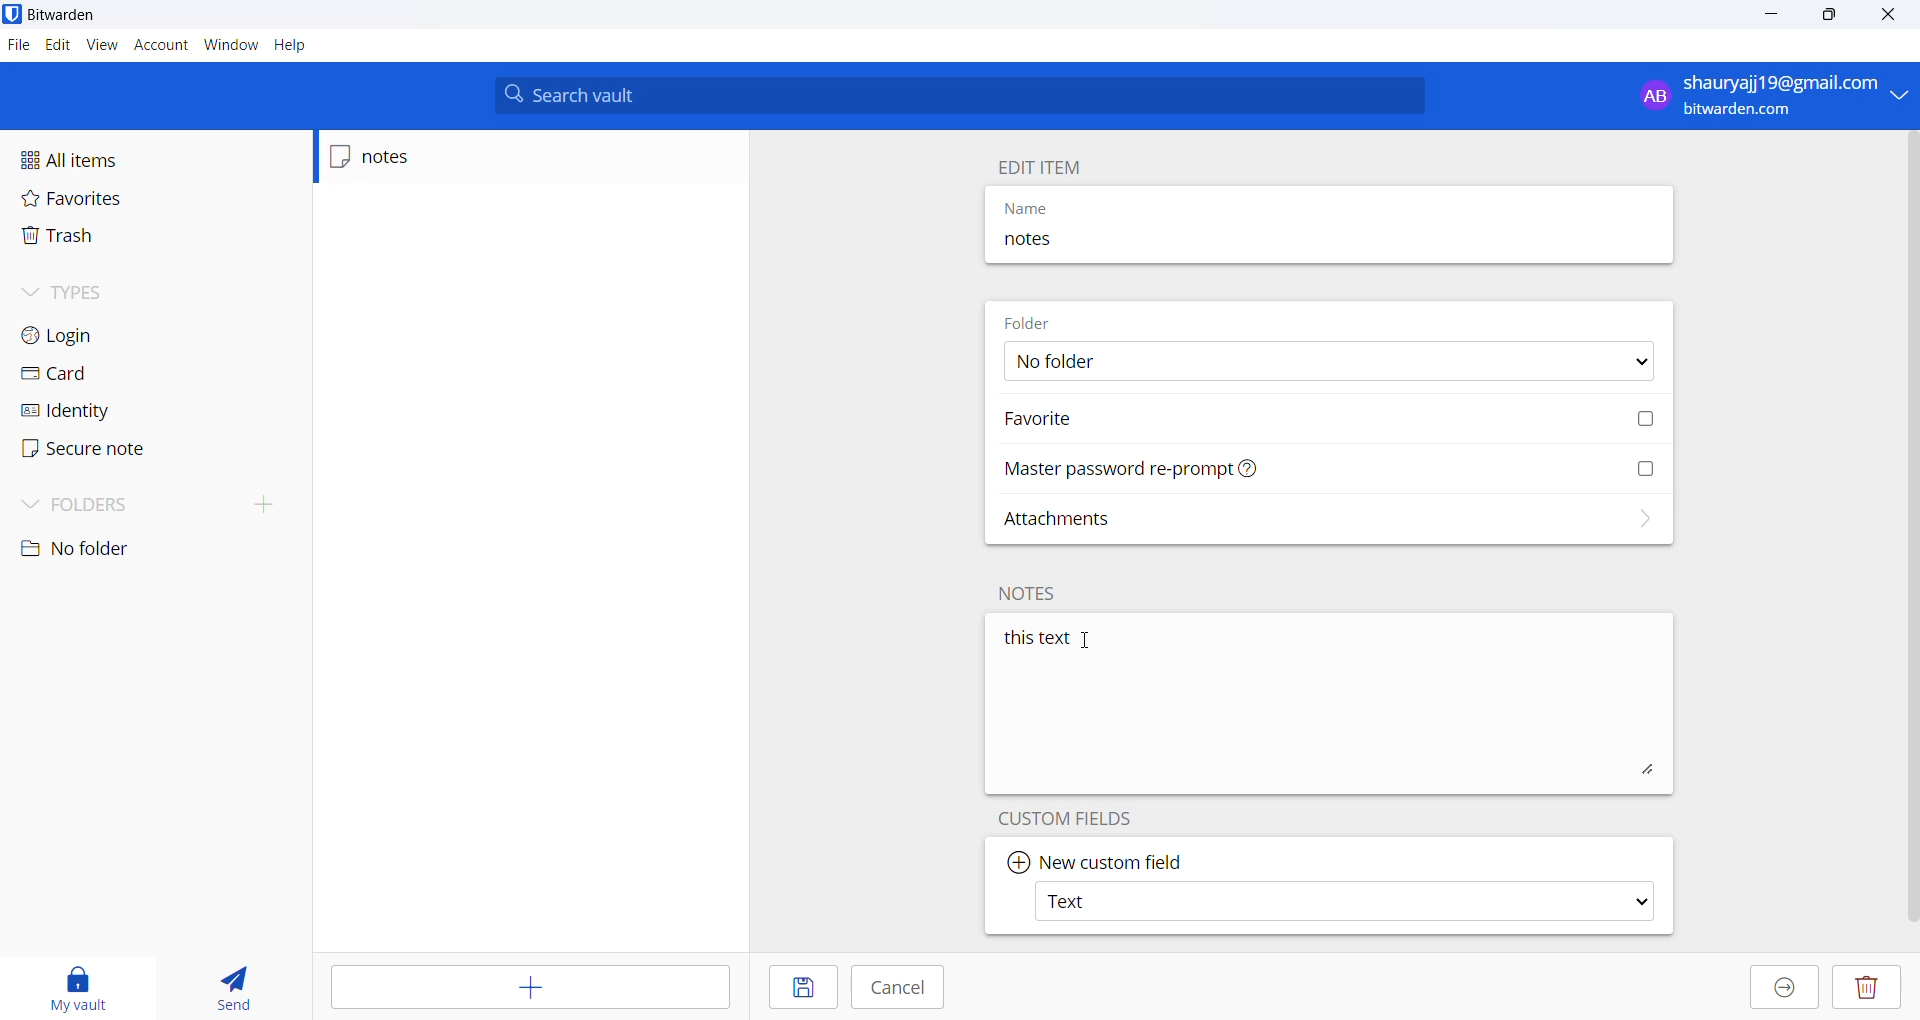  What do you see at coordinates (1053, 166) in the screenshot?
I see `edit item` at bounding box center [1053, 166].